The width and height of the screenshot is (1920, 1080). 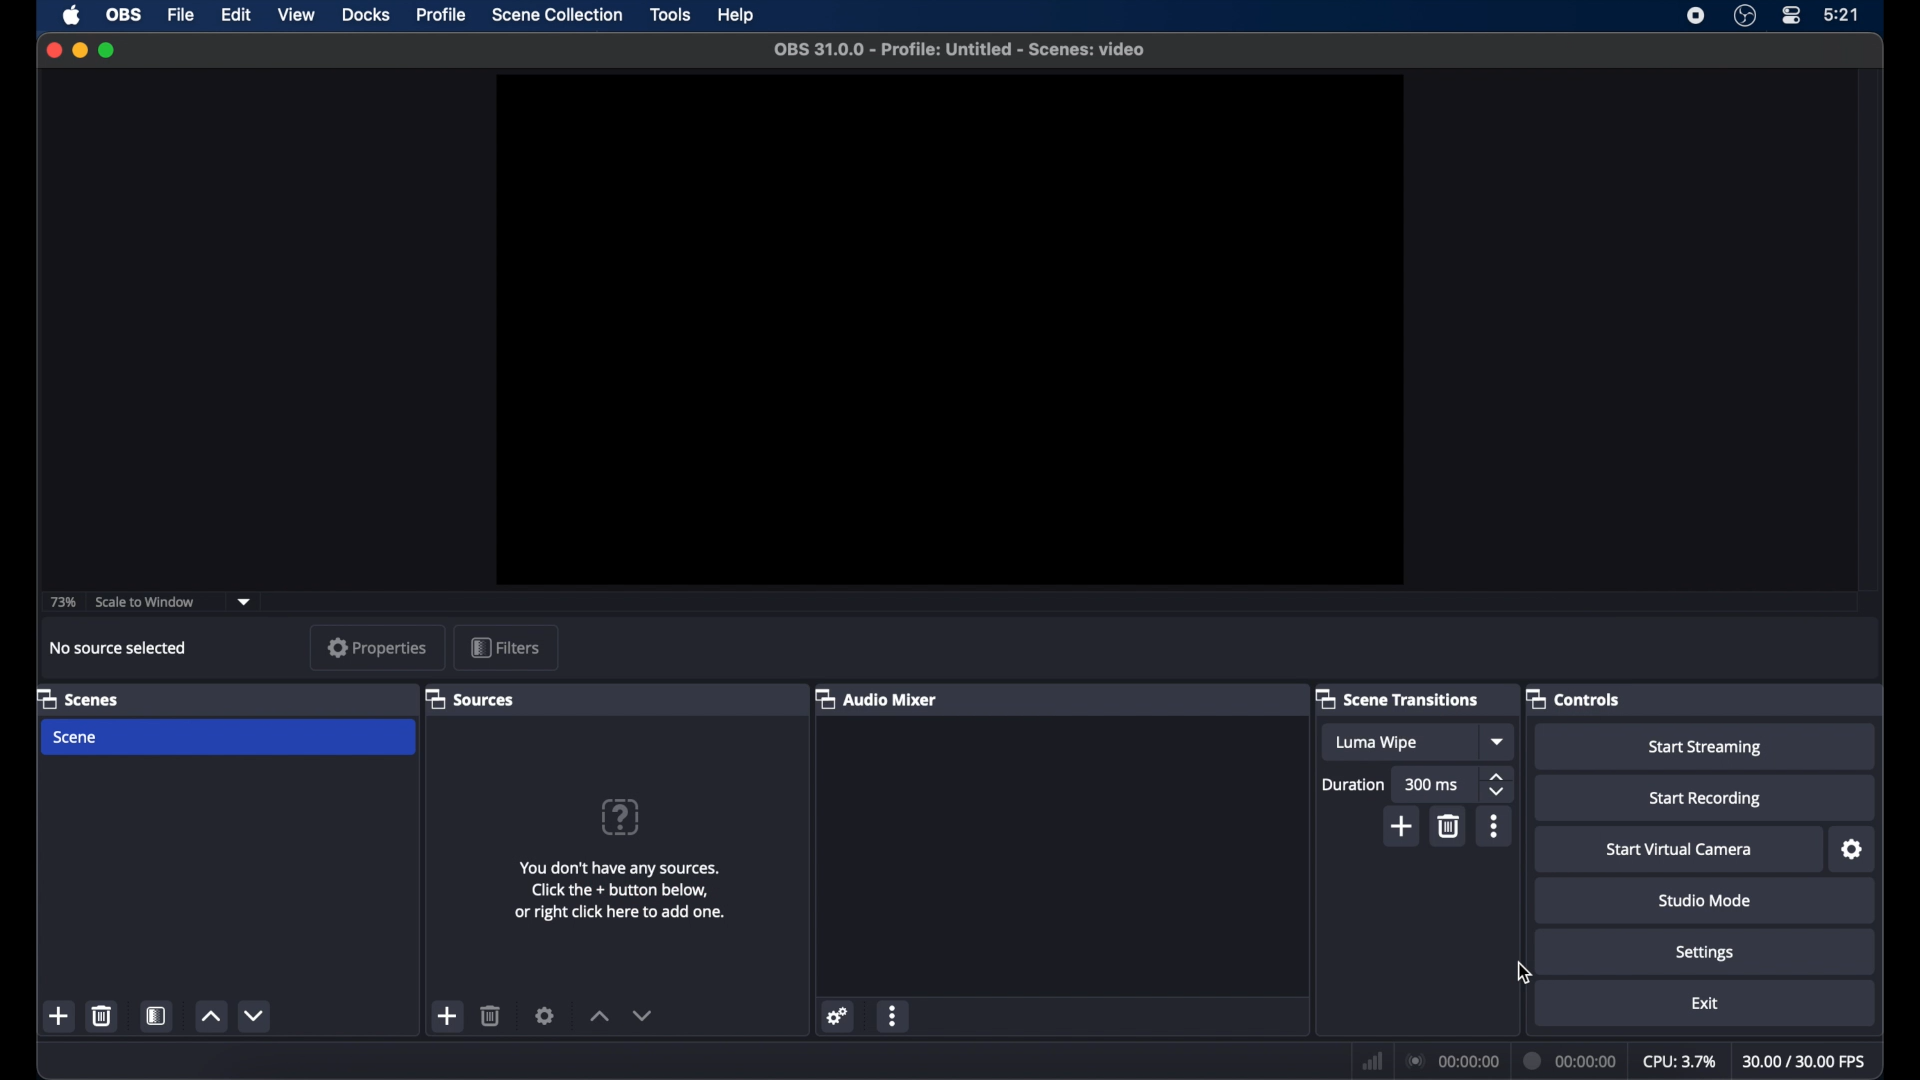 What do you see at coordinates (1704, 1003) in the screenshot?
I see `exit` at bounding box center [1704, 1003].